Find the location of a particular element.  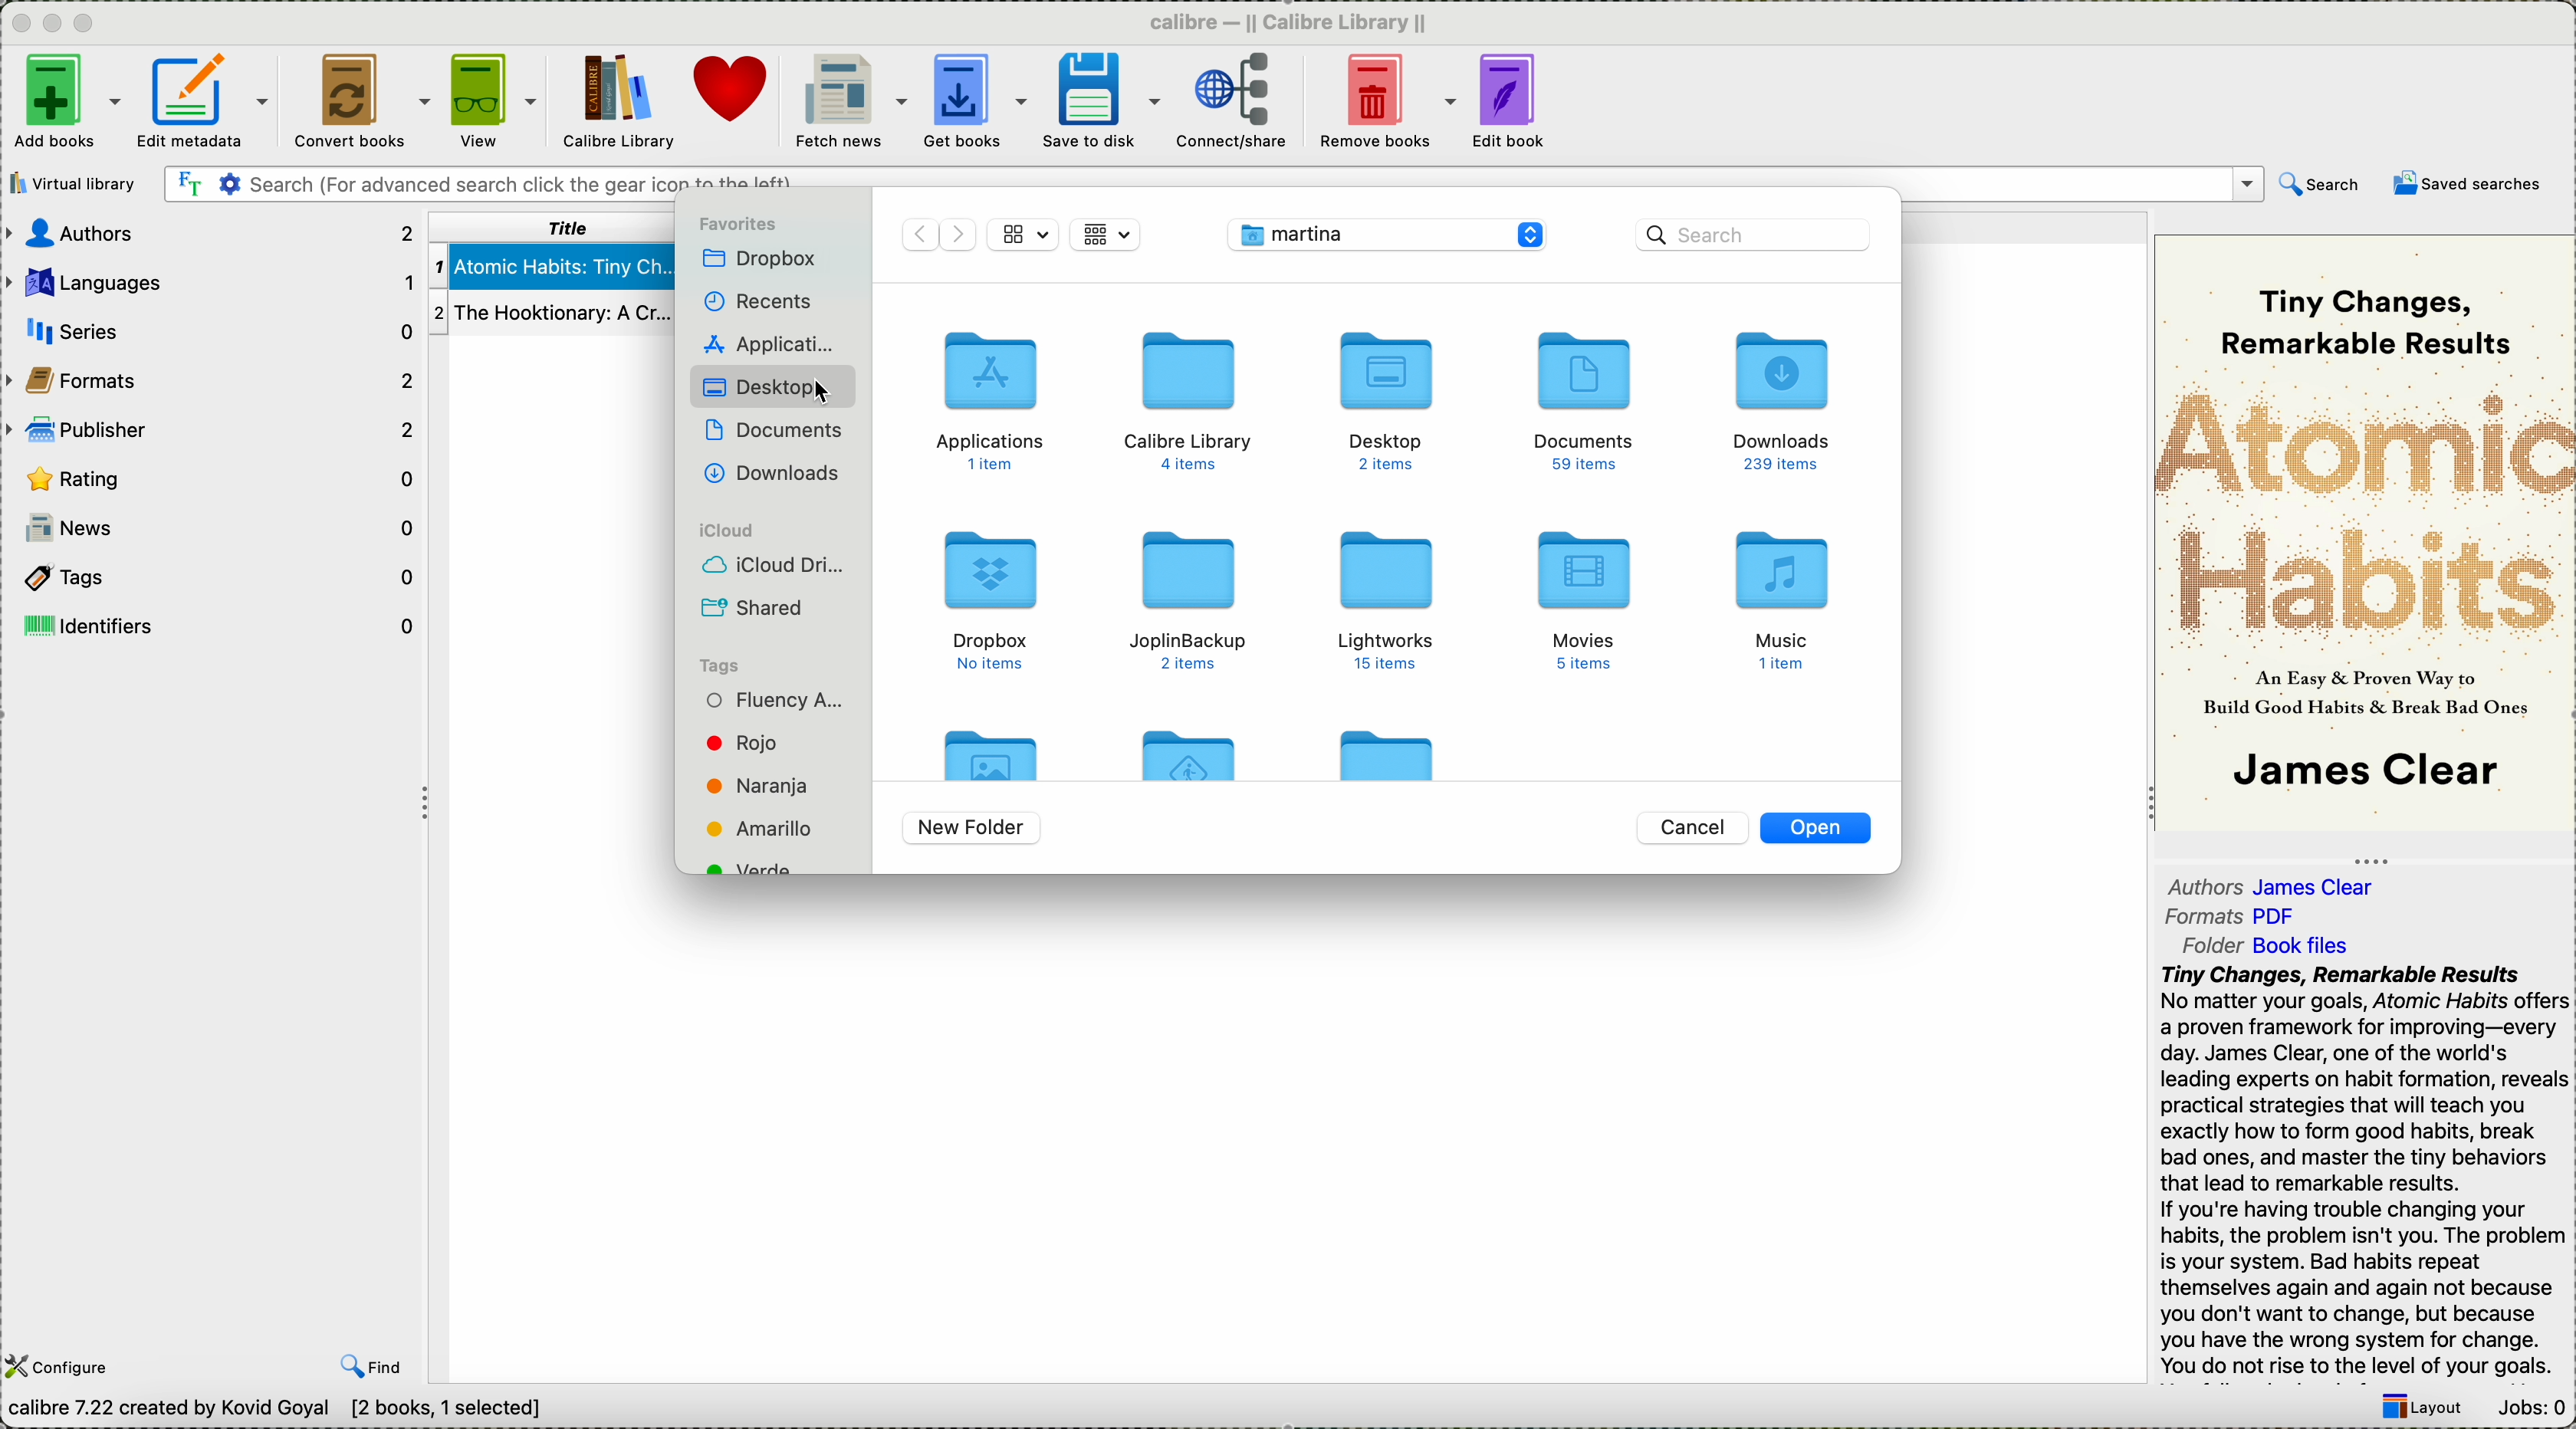

Calibre callibre library is located at coordinates (1289, 19).